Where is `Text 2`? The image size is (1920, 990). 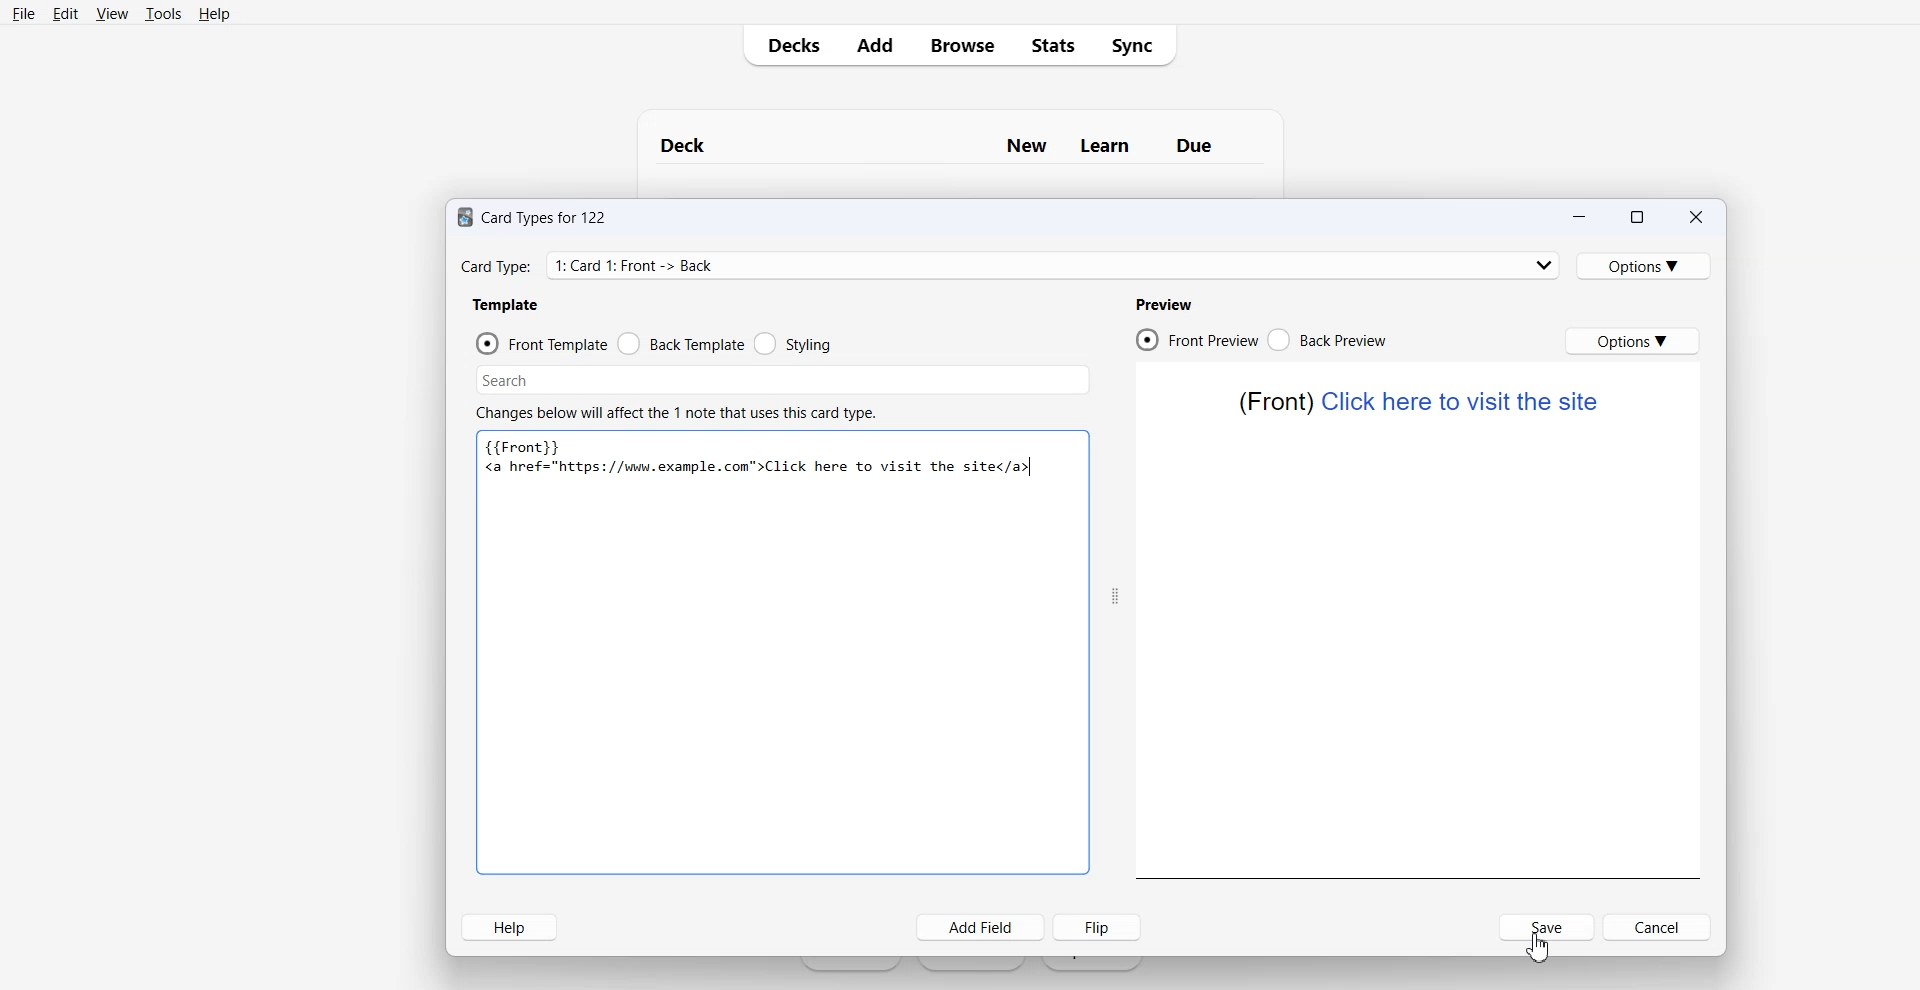
Text 2 is located at coordinates (1419, 402).